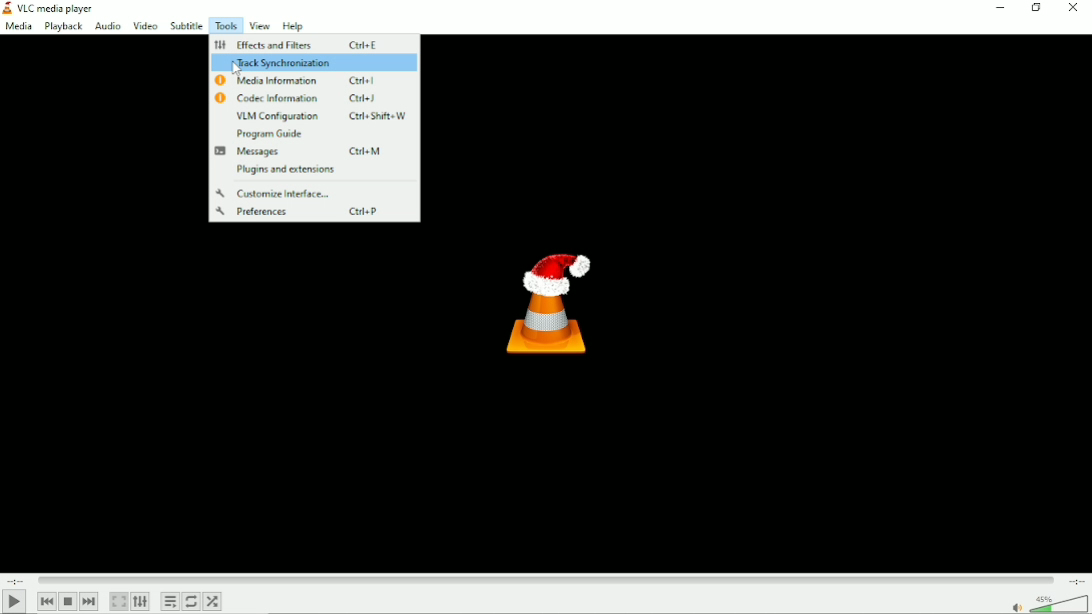  I want to click on Logo, so click(550, 302).